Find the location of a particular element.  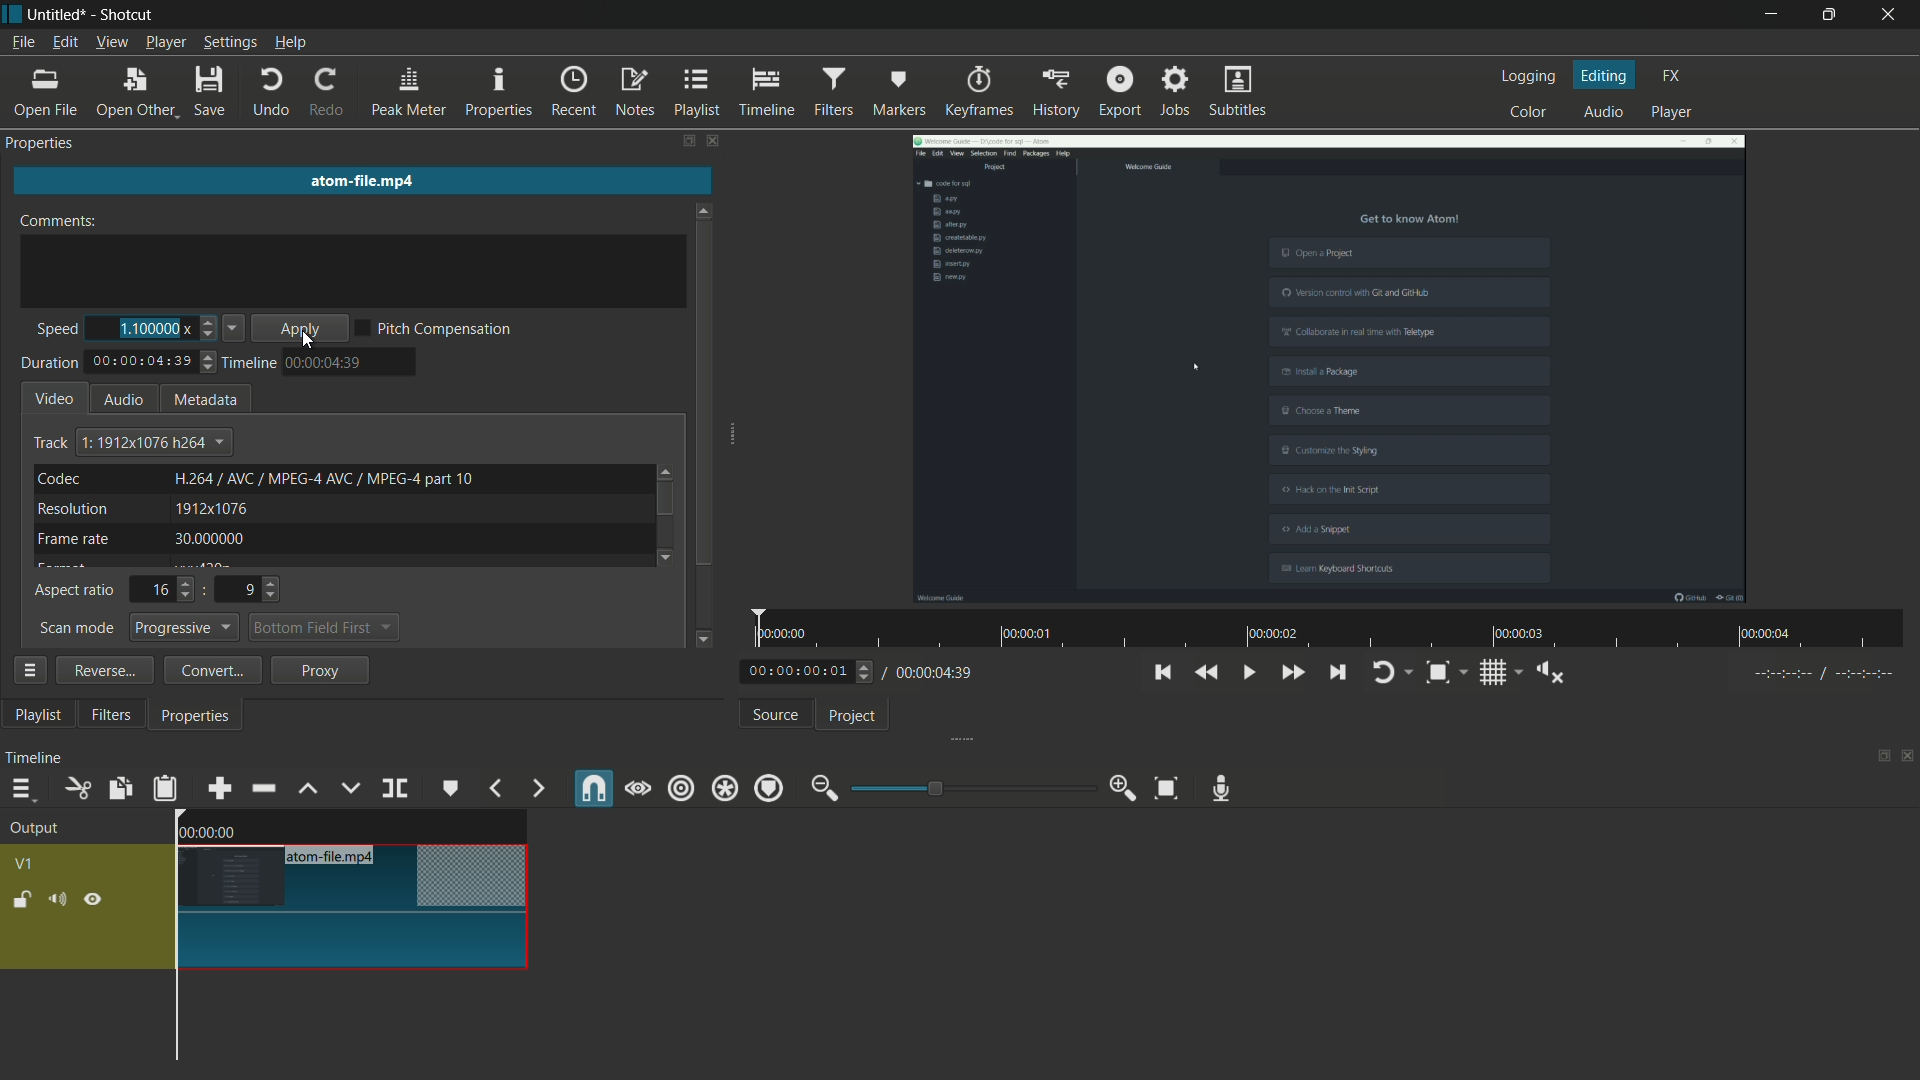

audio is located at coordinates (1606, 111).